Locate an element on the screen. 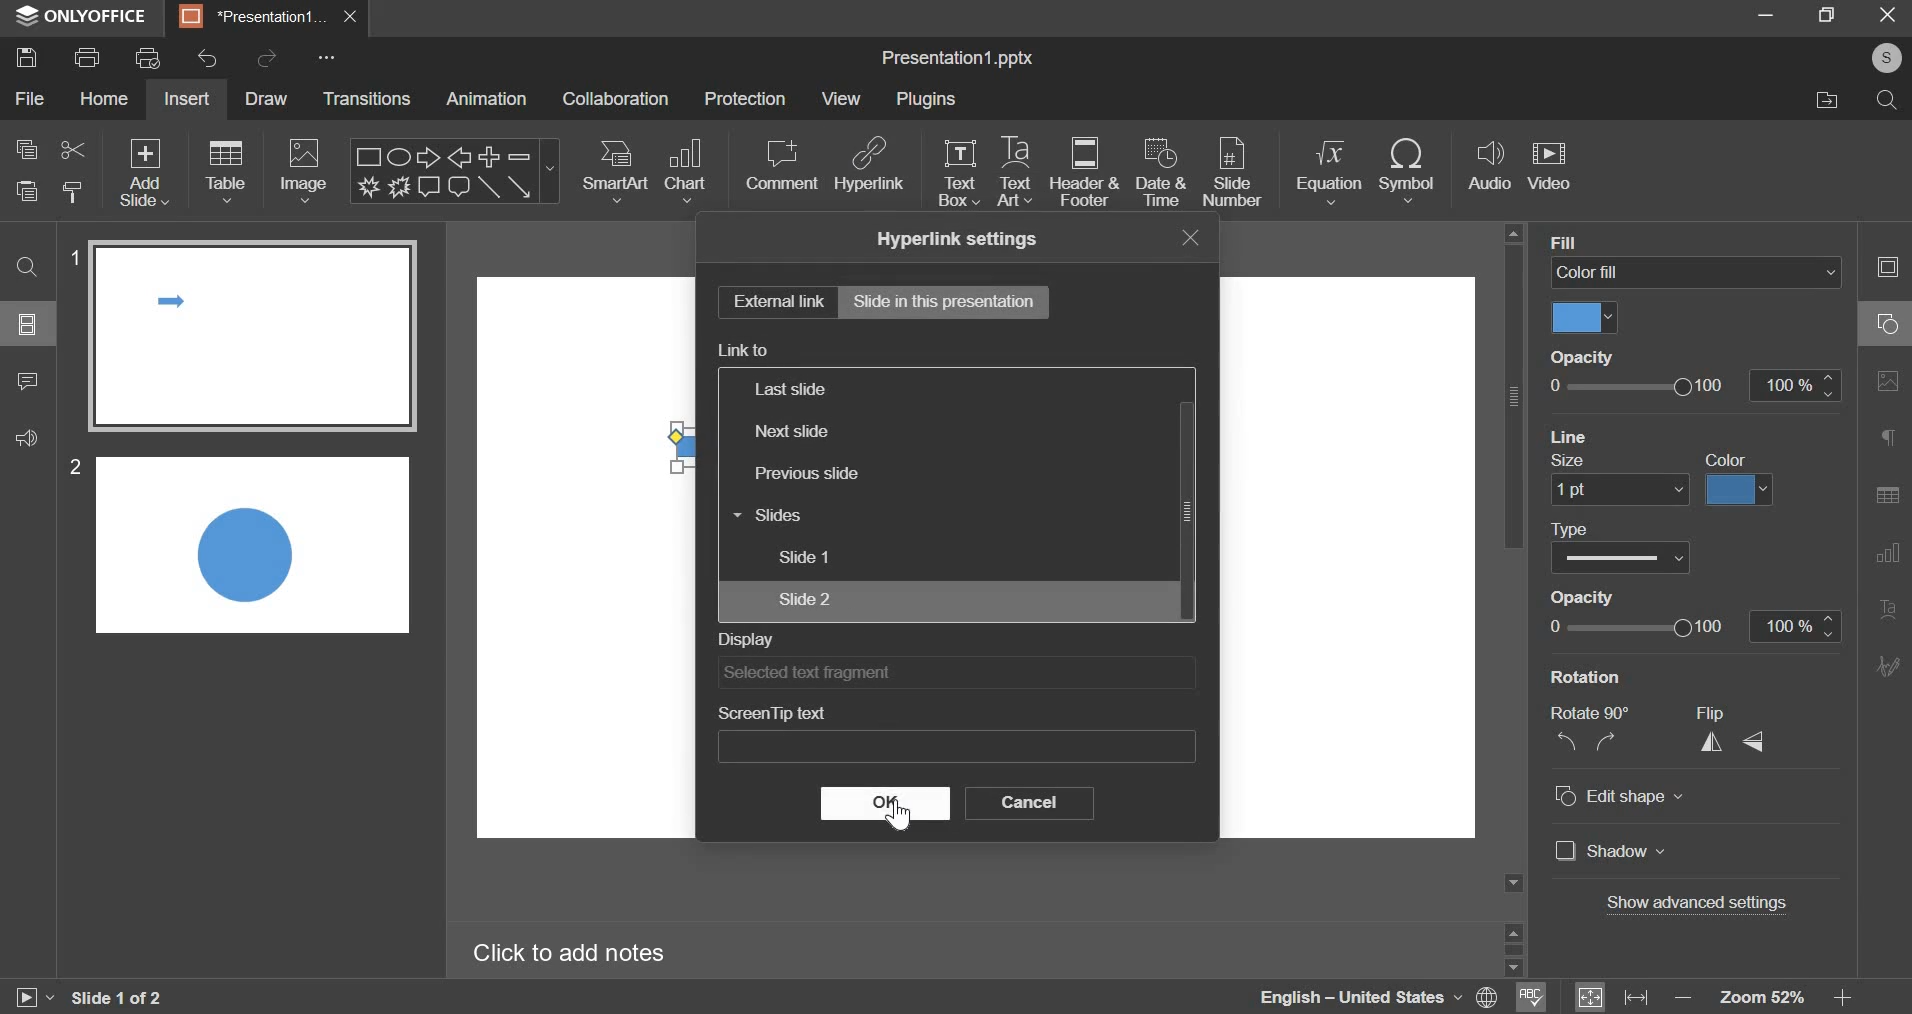 The height and width of the screenshot is (1014, 1912). home is located at coordinates (108, 99).